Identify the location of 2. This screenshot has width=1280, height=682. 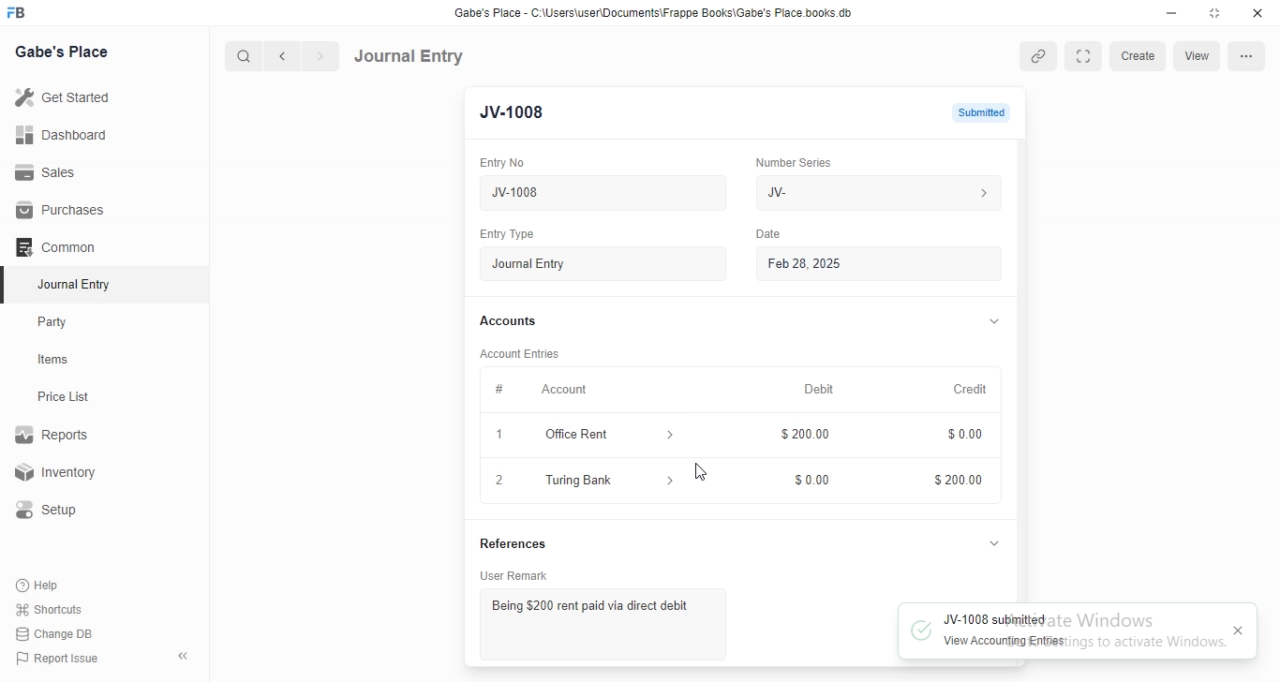
(498, 479).